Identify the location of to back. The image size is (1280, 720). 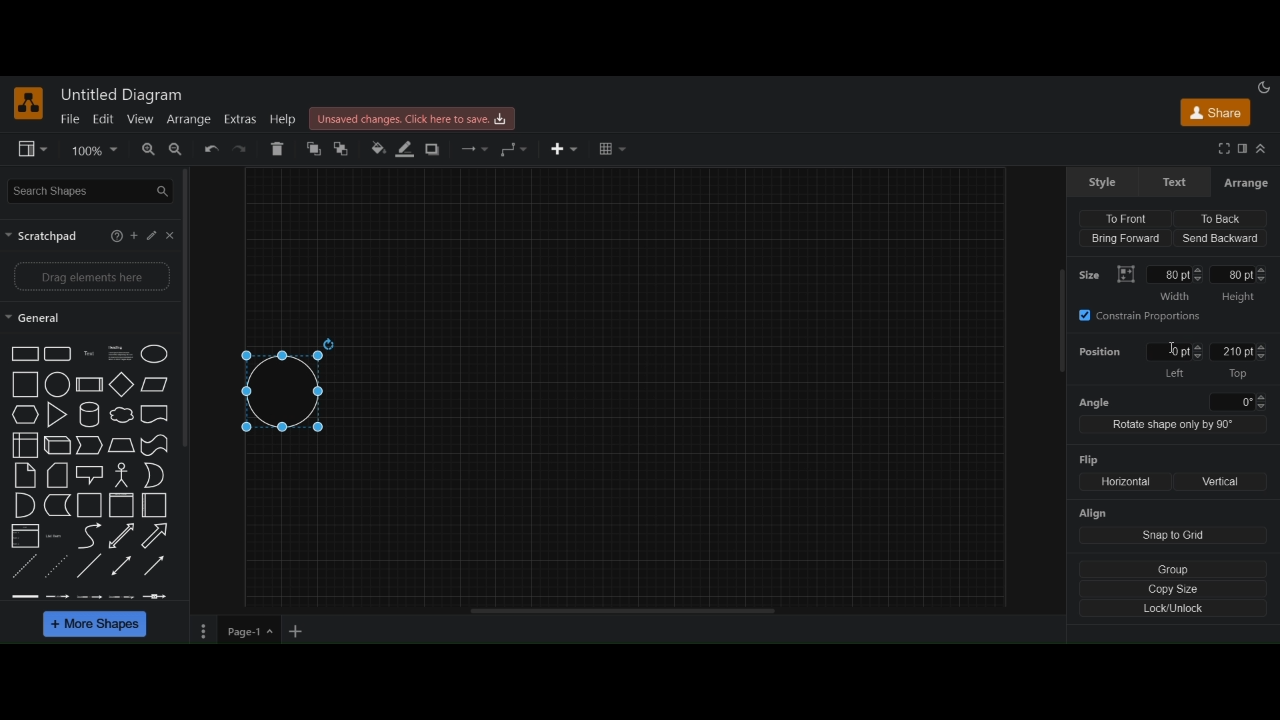
(1217, 218).